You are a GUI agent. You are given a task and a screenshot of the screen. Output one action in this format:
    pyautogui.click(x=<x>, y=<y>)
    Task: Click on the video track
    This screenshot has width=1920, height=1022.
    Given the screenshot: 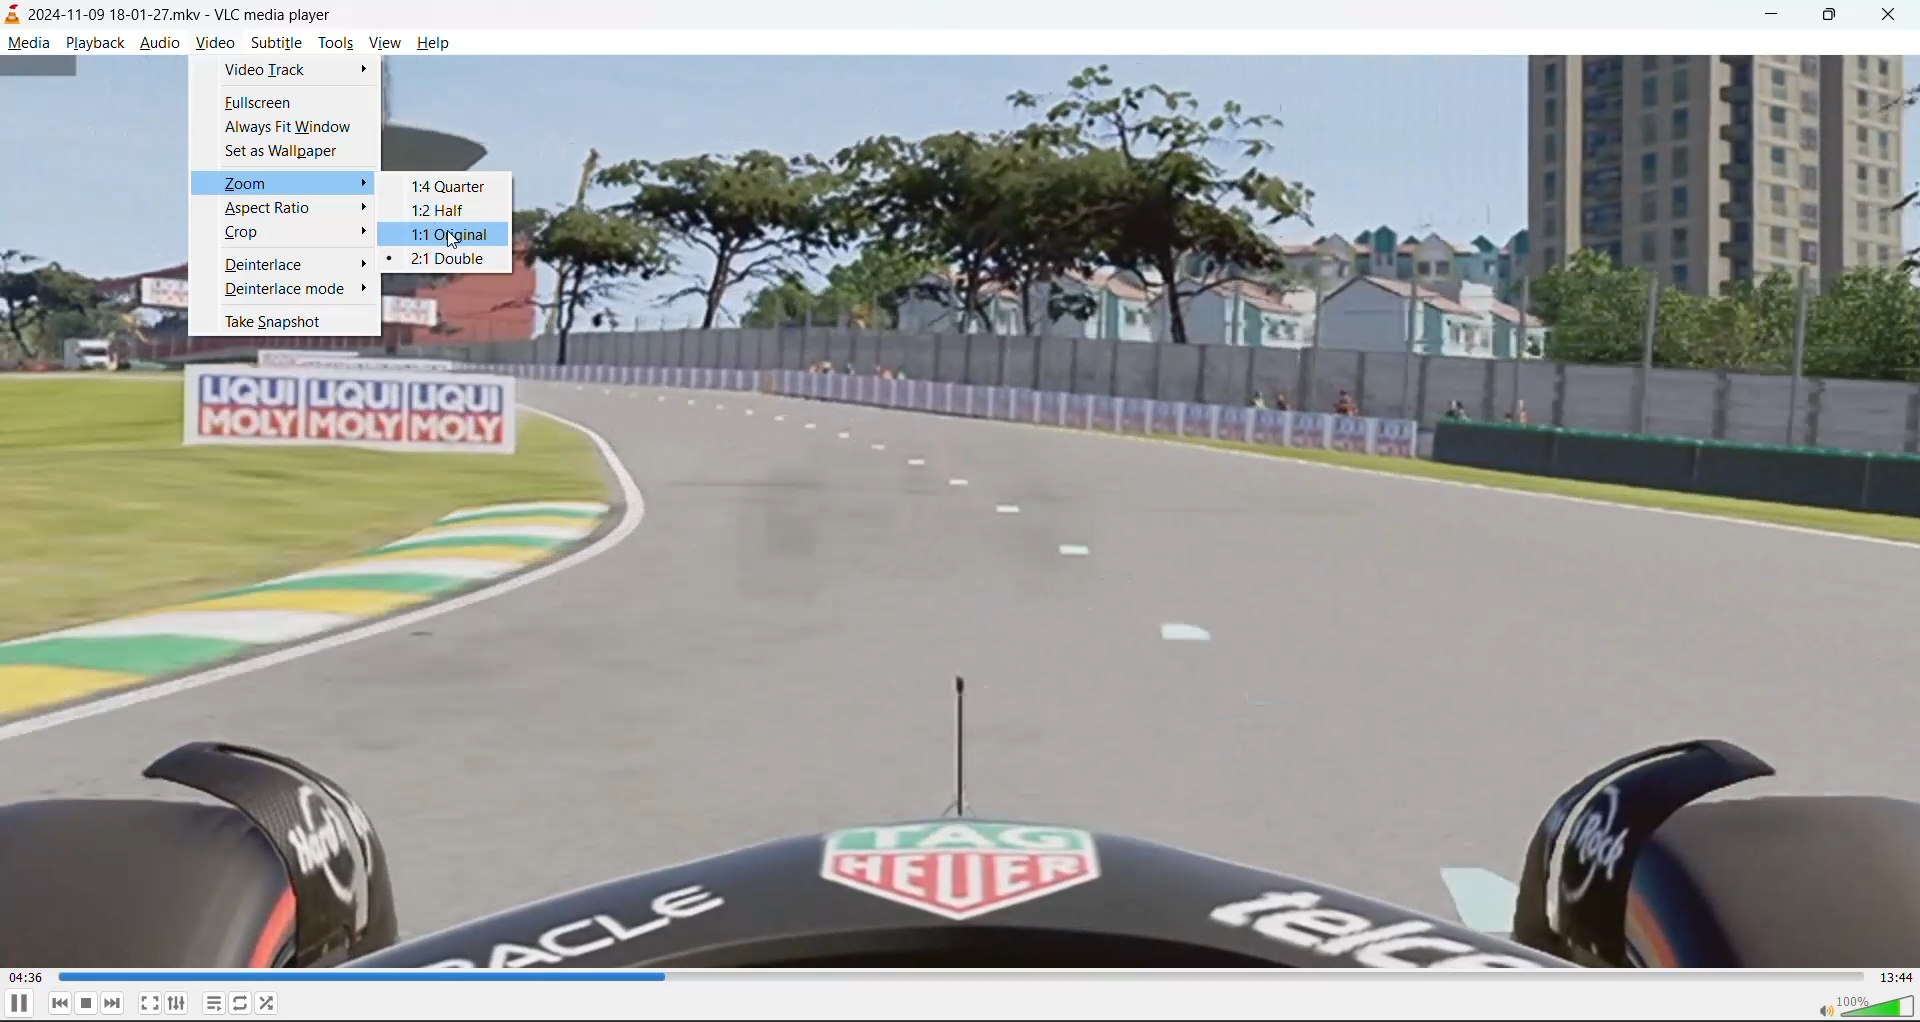 What is the action you would take?
    pyautogui.click(x=286, y=71)
    